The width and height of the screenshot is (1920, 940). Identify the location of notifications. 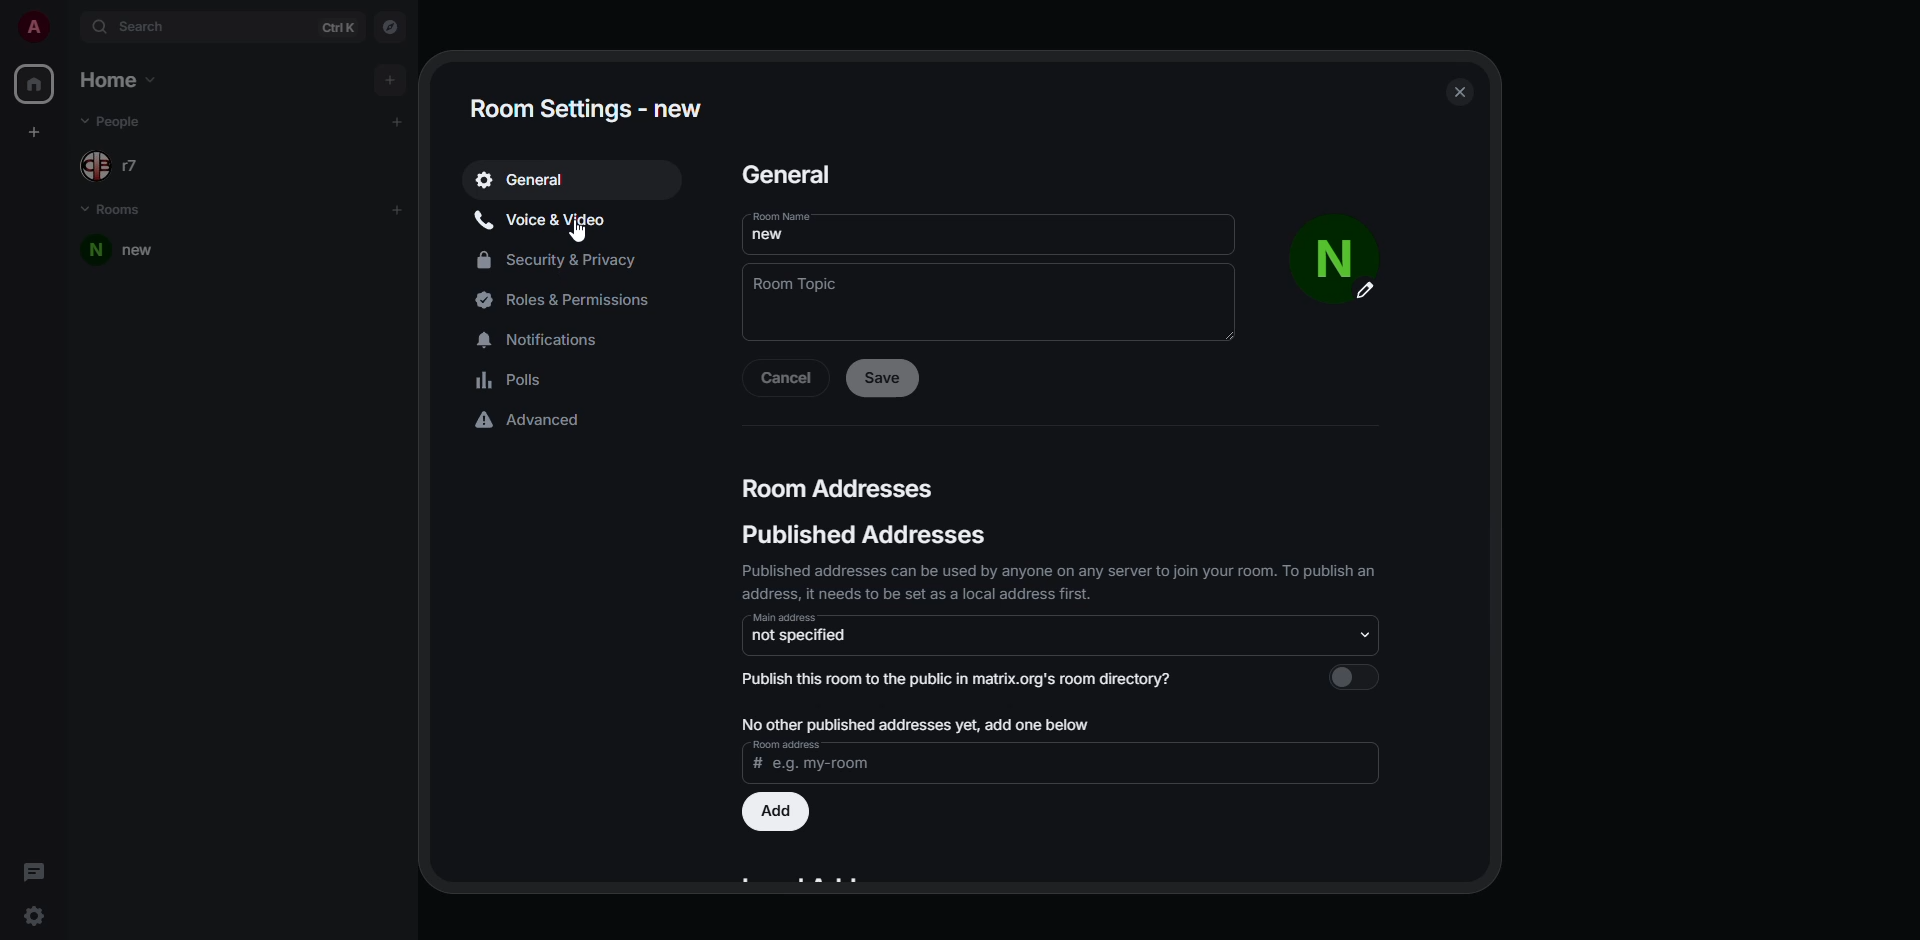
(543, 336).